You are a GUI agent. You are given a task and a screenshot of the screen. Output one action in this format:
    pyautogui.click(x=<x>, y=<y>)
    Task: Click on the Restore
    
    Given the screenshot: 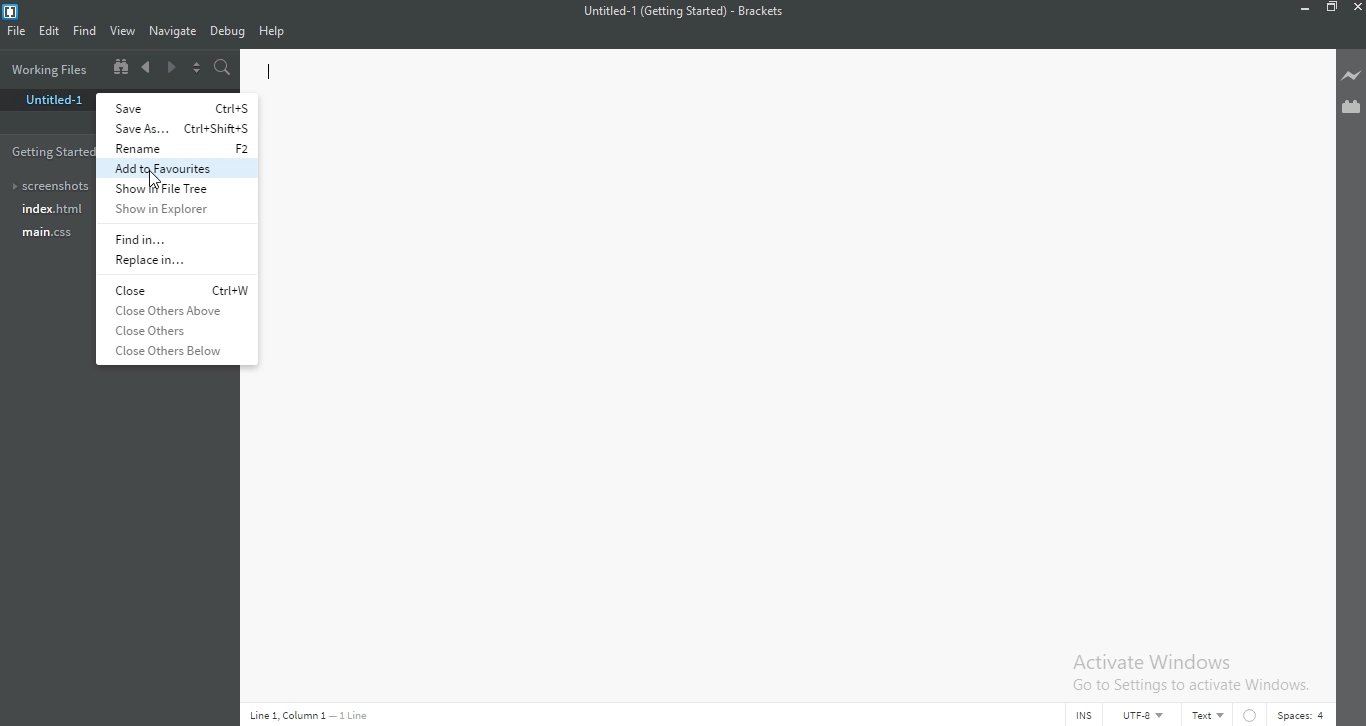 What is the action you would take?
    pyautogui.click(x=1331, y=10)
    